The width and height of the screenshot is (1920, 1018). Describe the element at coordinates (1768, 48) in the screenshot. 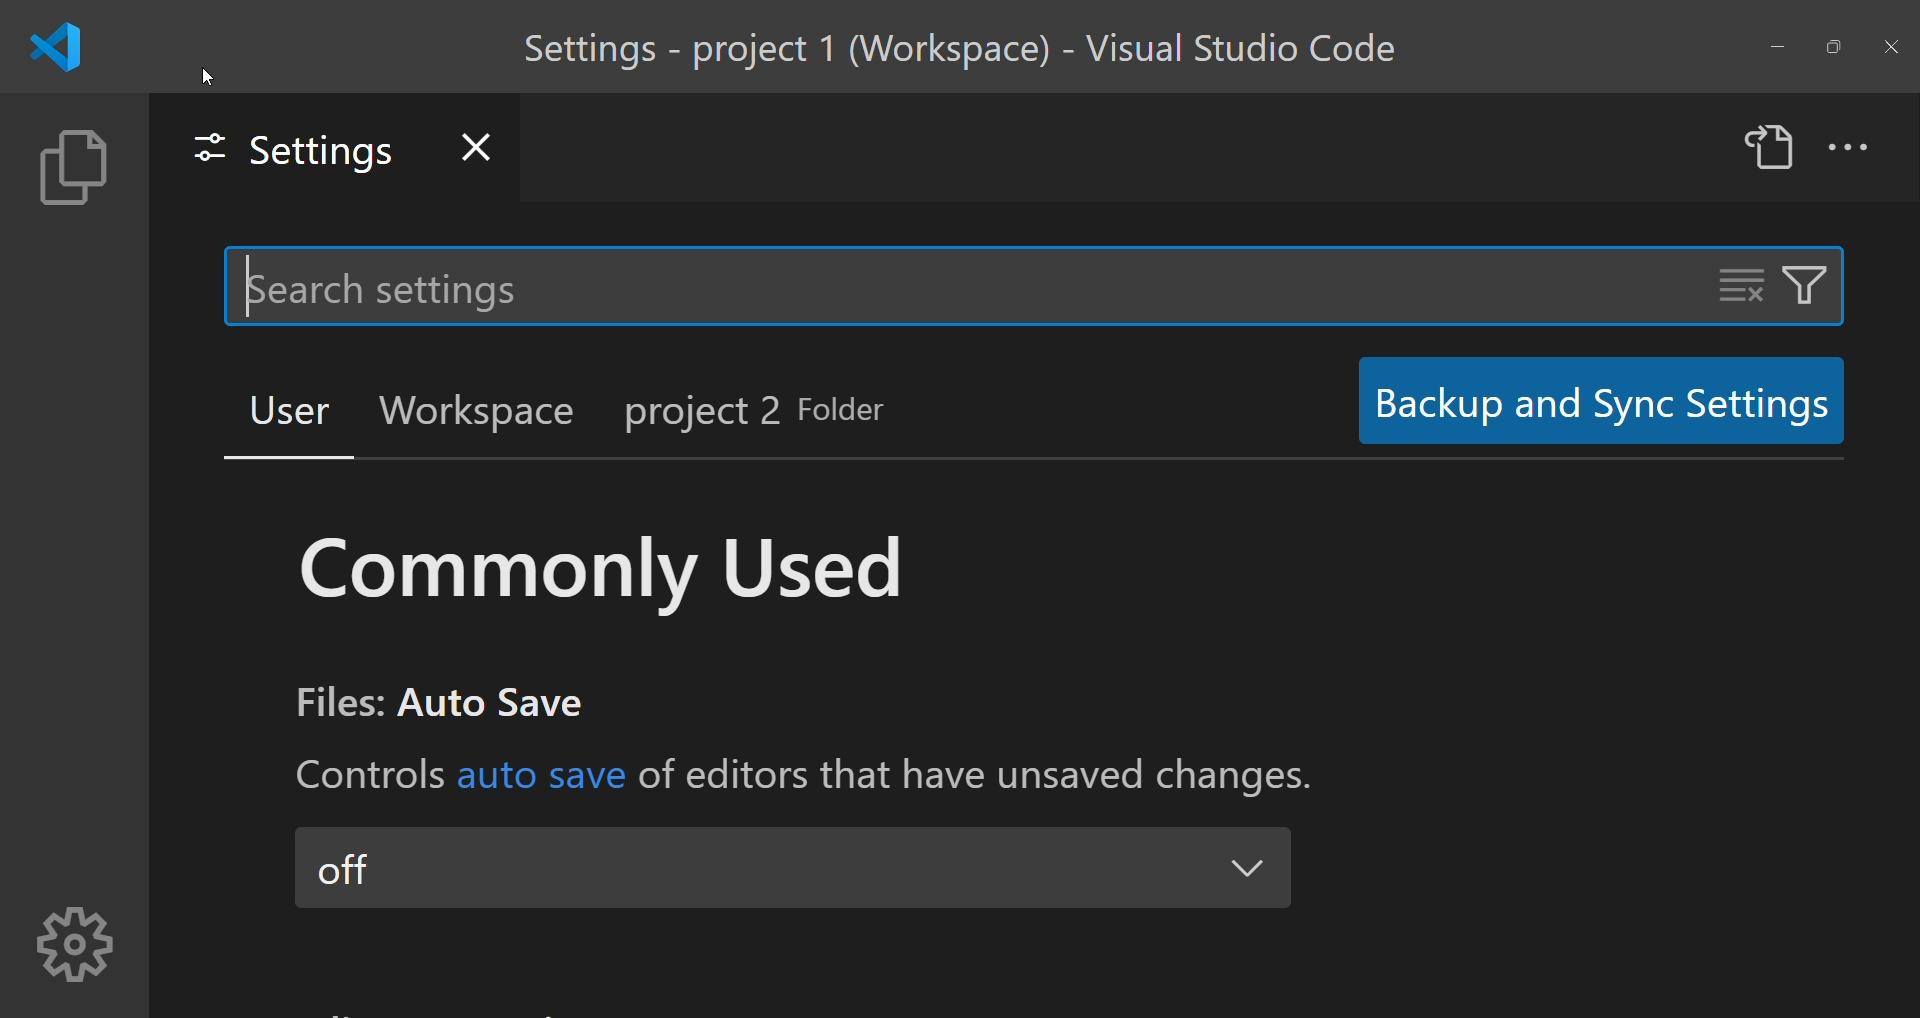

I see `minimize` at that location.